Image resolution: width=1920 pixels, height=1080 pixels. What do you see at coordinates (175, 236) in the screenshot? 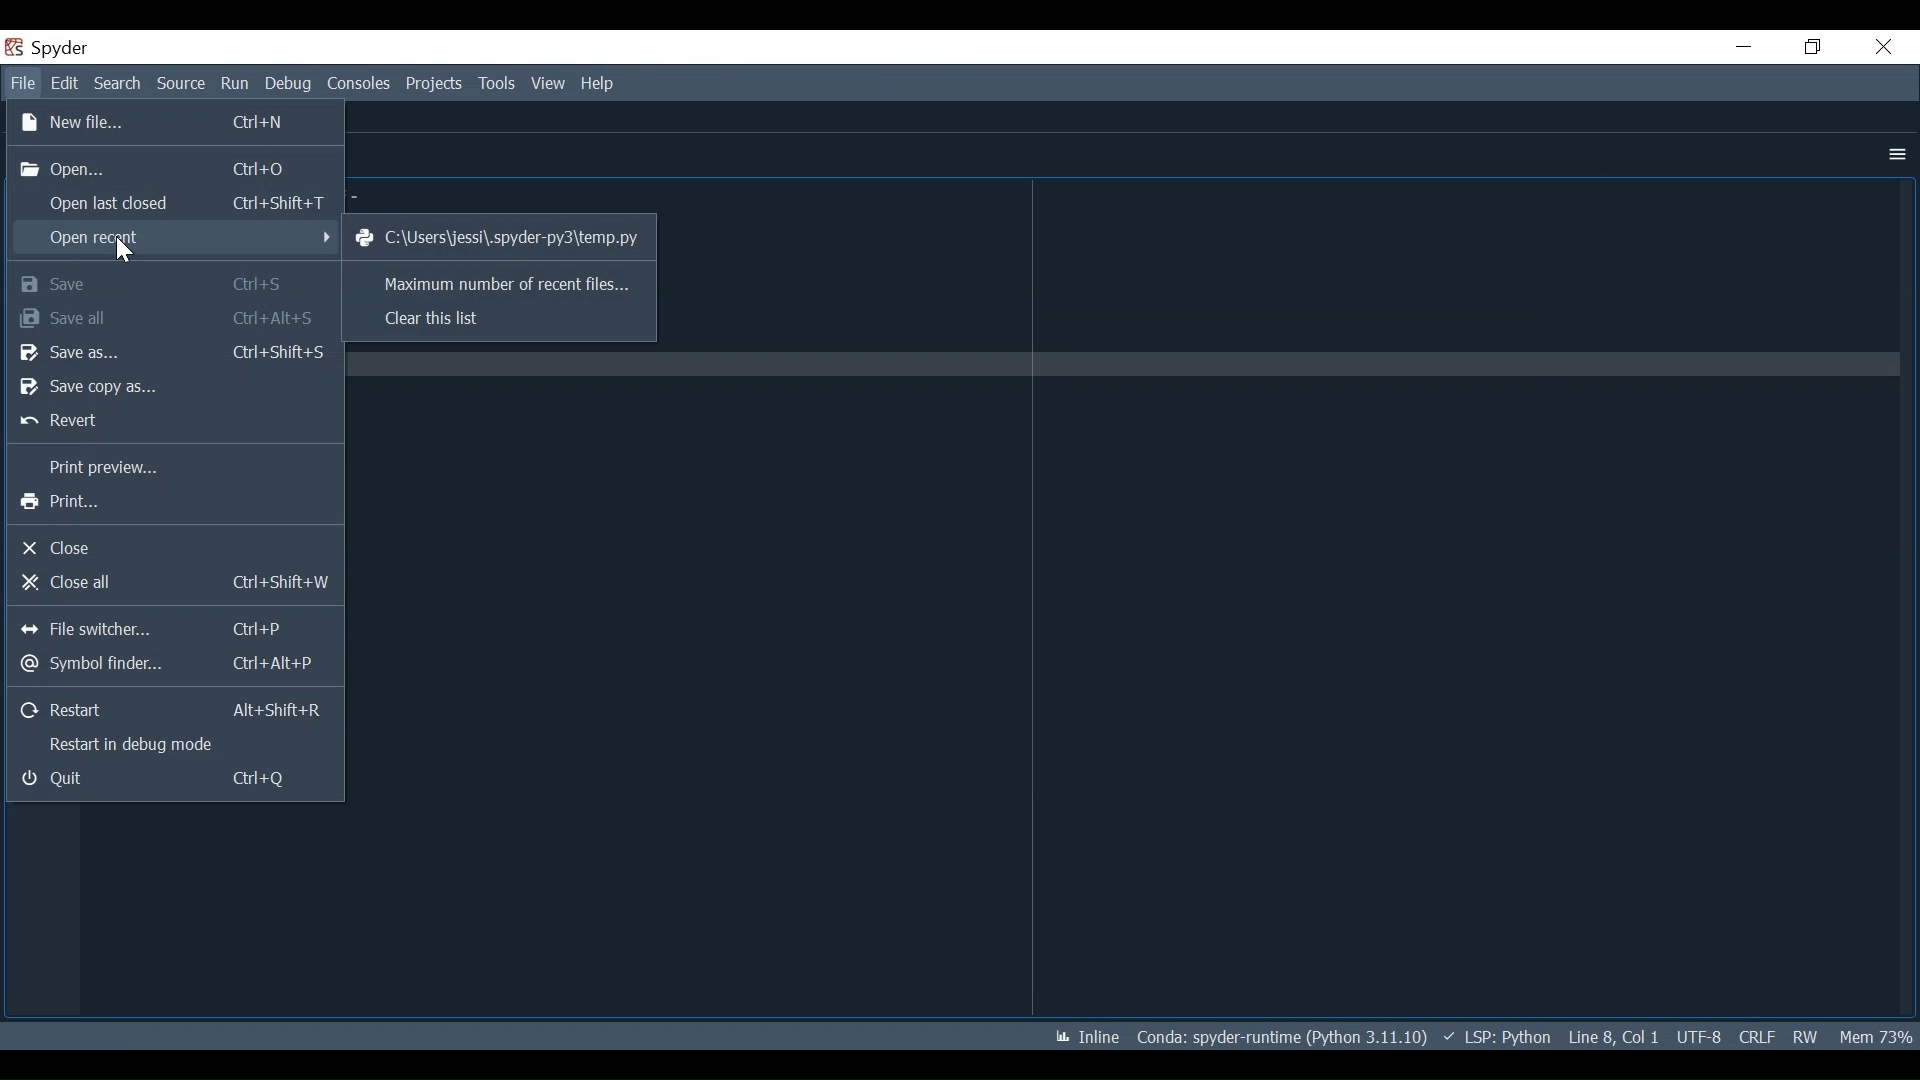
I see `Open Recent` at bounding box center [175, 236].